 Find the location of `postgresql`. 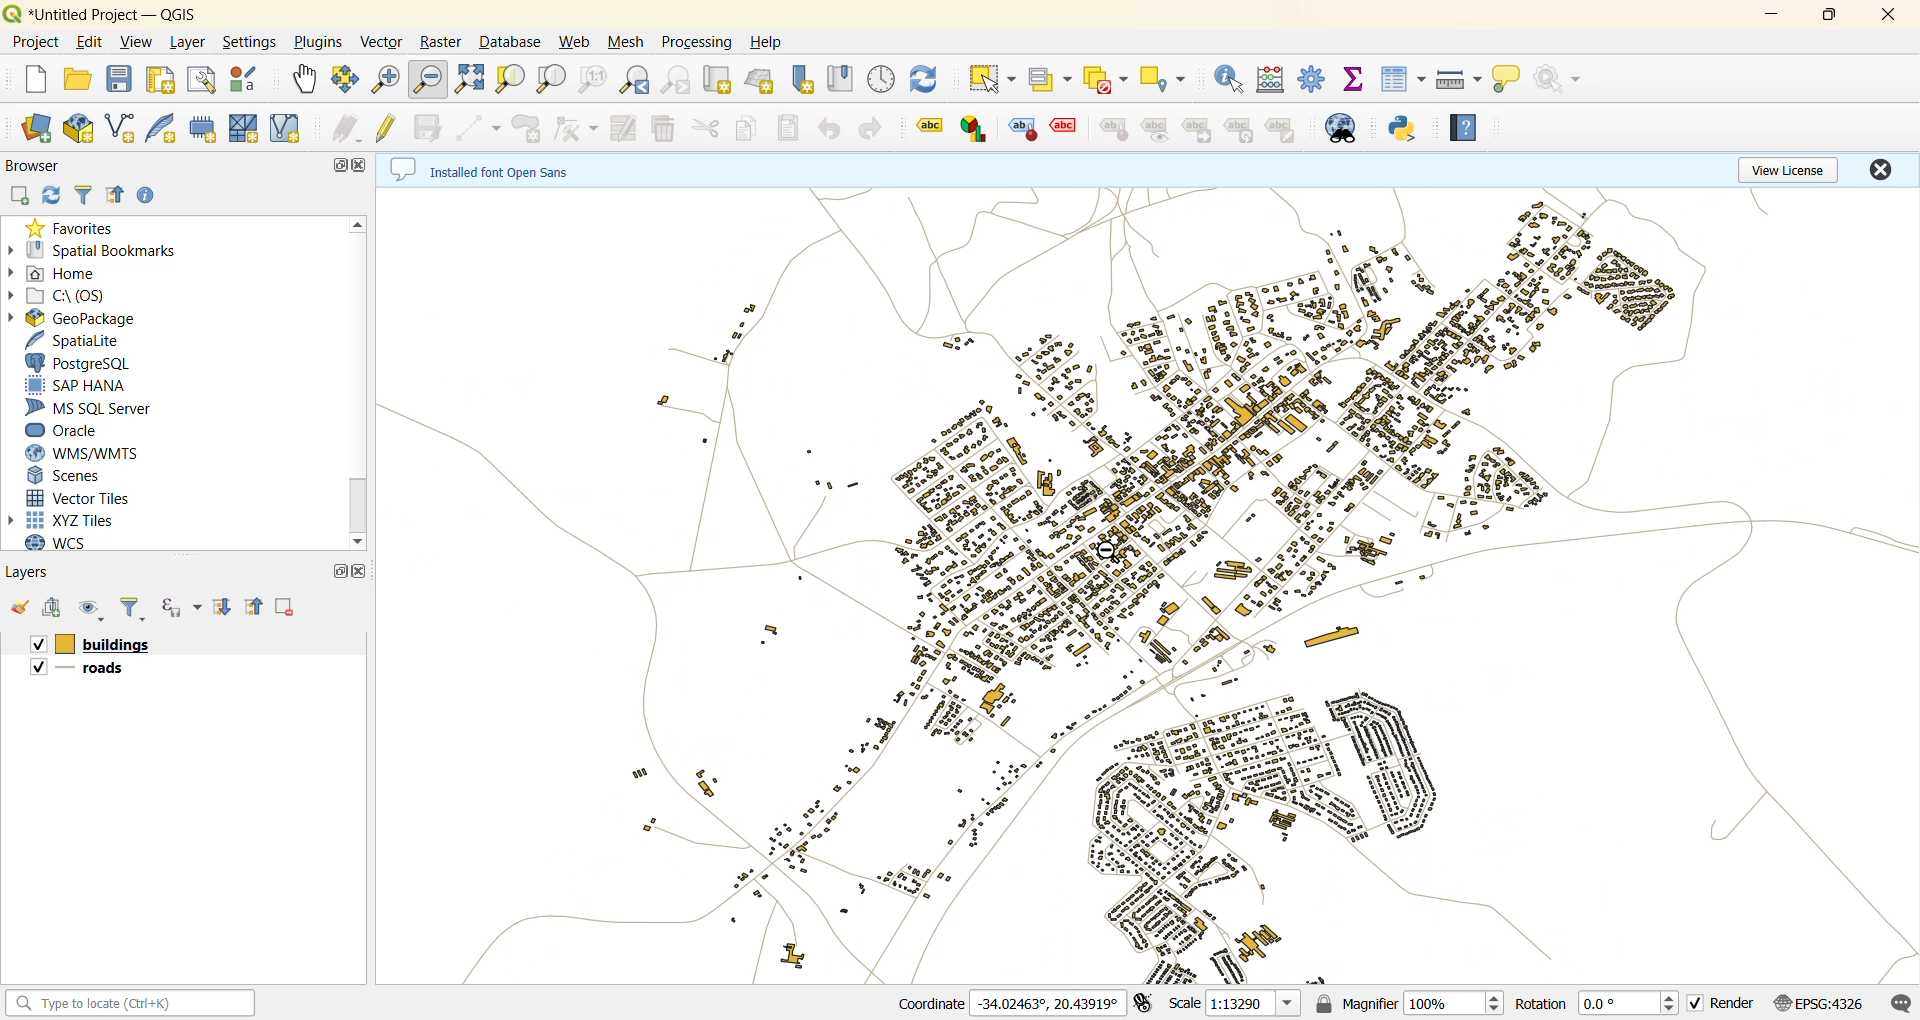

postgresql is located at coordinates (84, 363).